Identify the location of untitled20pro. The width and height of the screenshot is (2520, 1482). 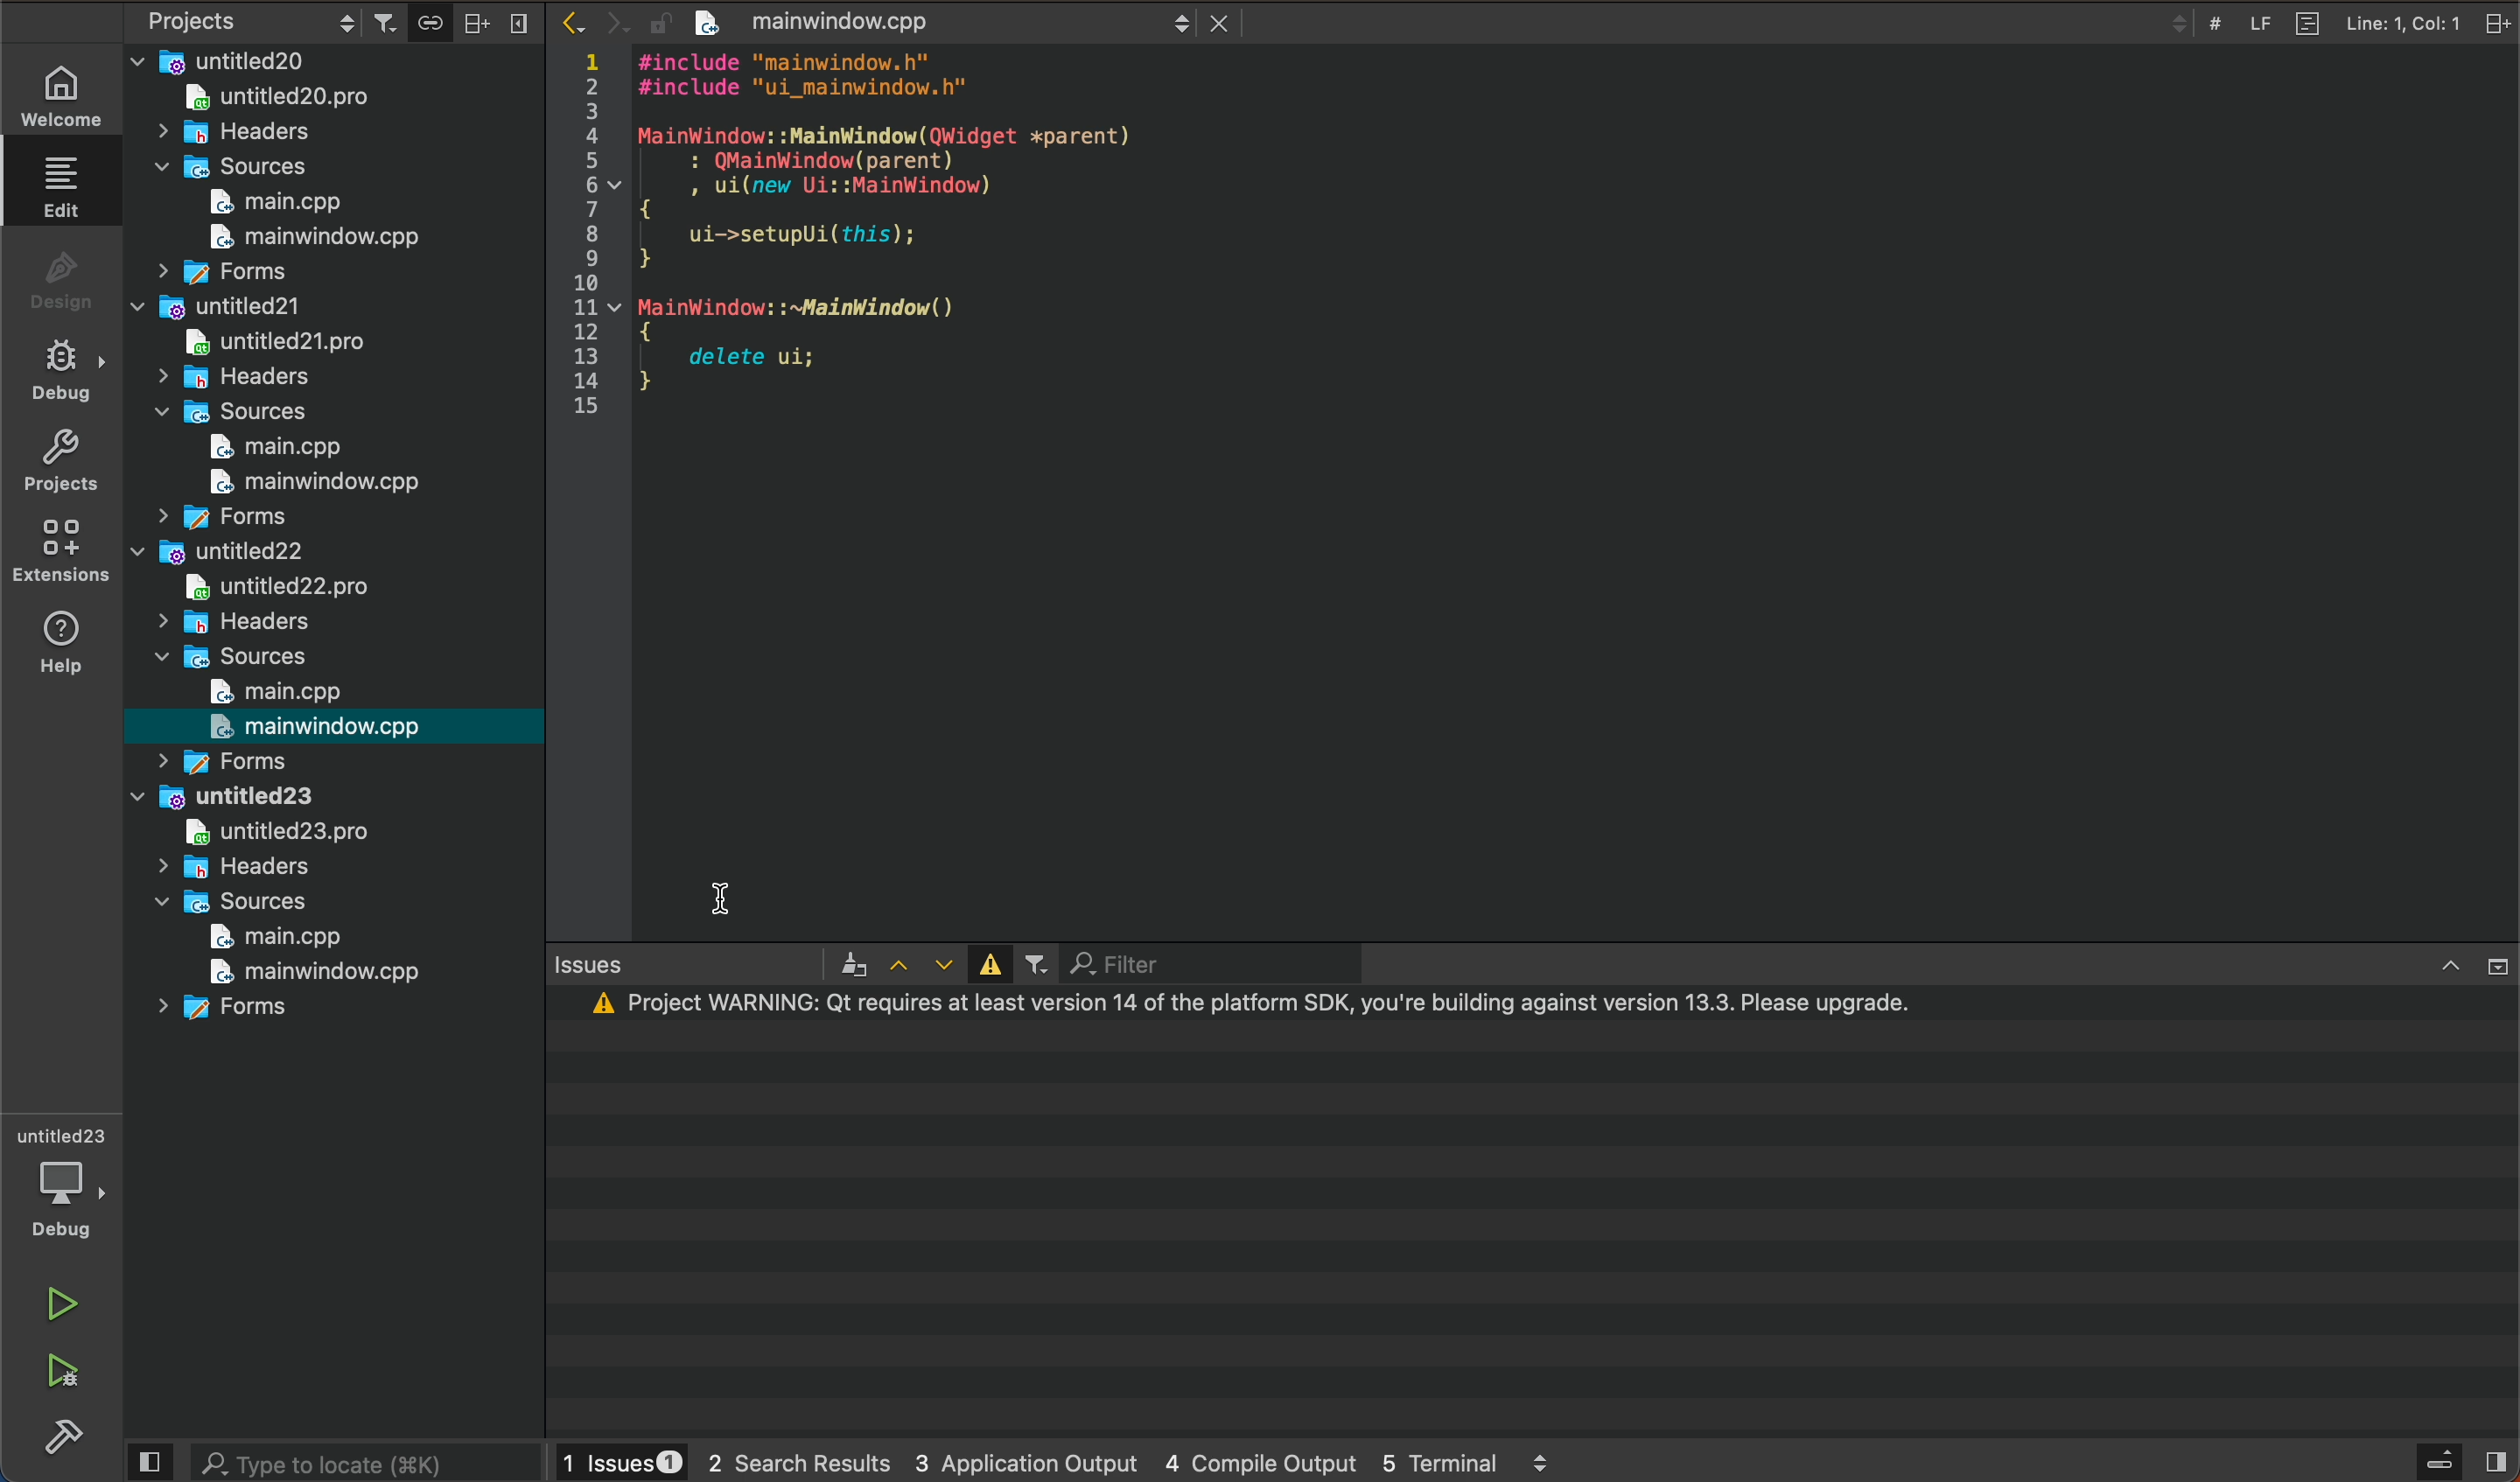
(268, 341).